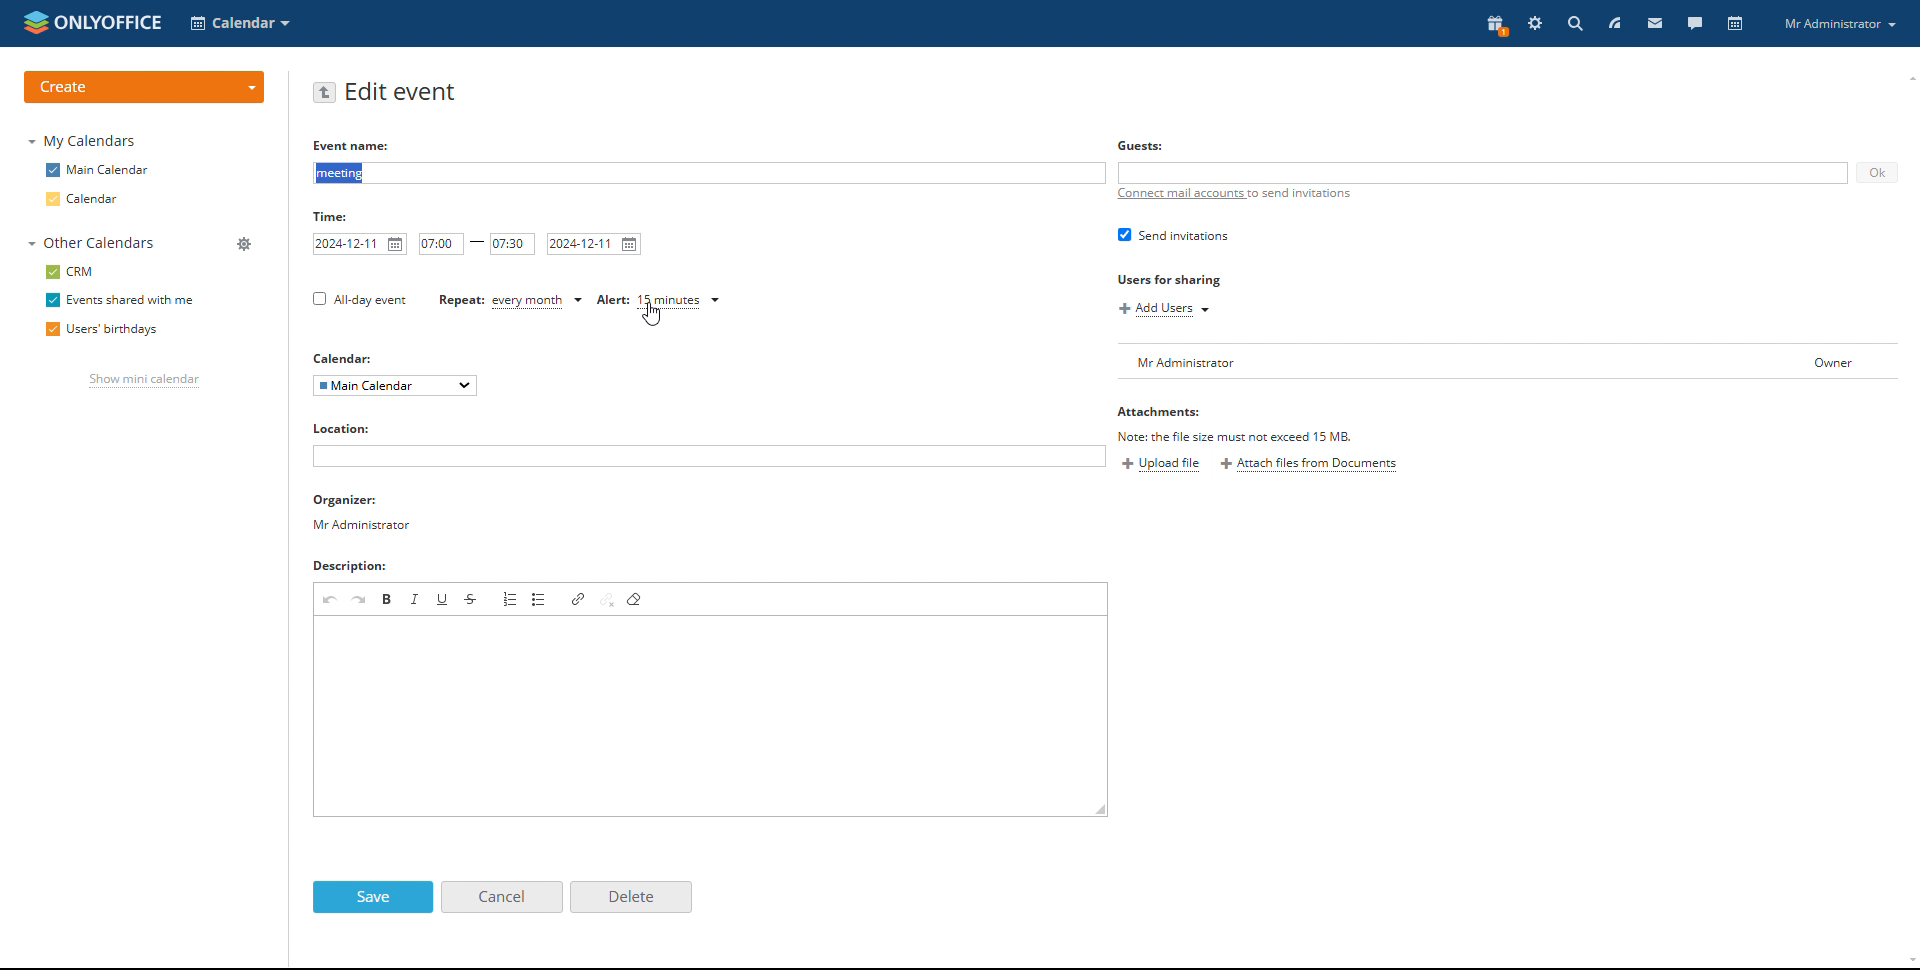  Describe the element at coordinates (579, 598) in the screenshot. I see `link` at that location.